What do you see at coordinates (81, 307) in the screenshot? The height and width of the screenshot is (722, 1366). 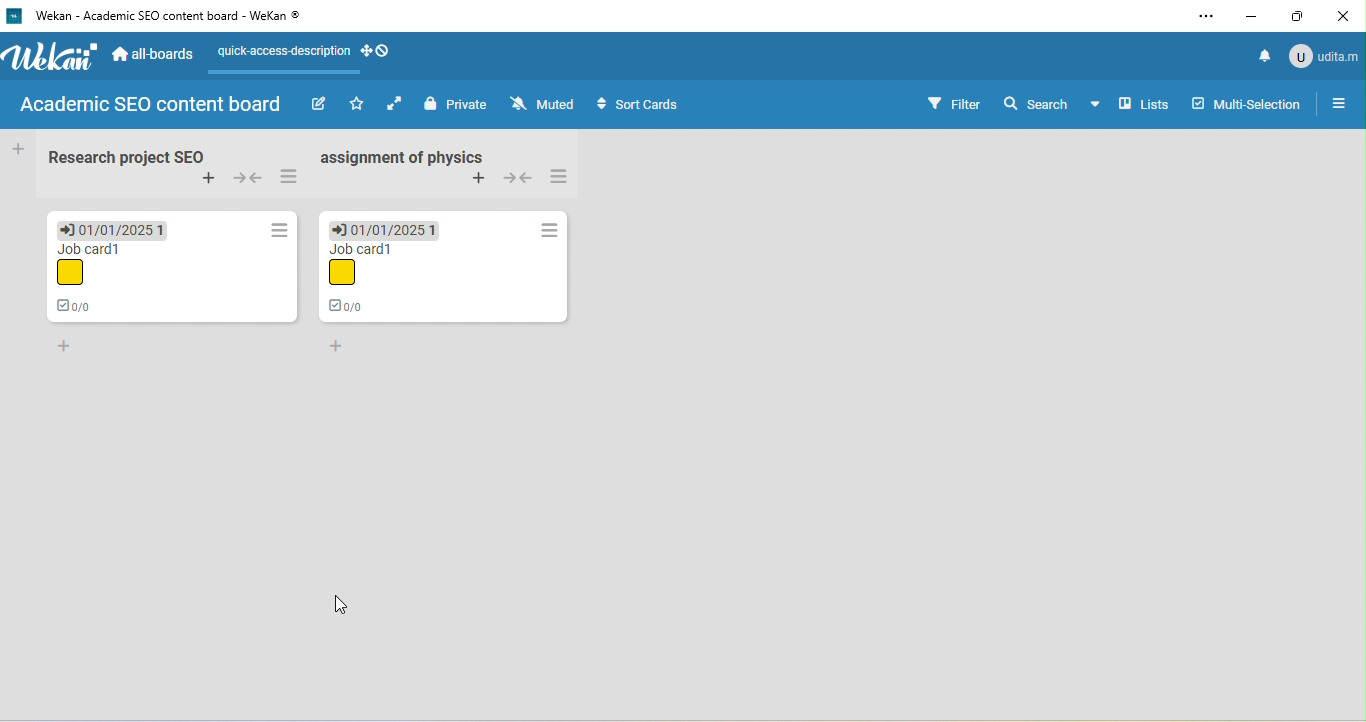 I see `0/0` at bounding box center [81, 307].